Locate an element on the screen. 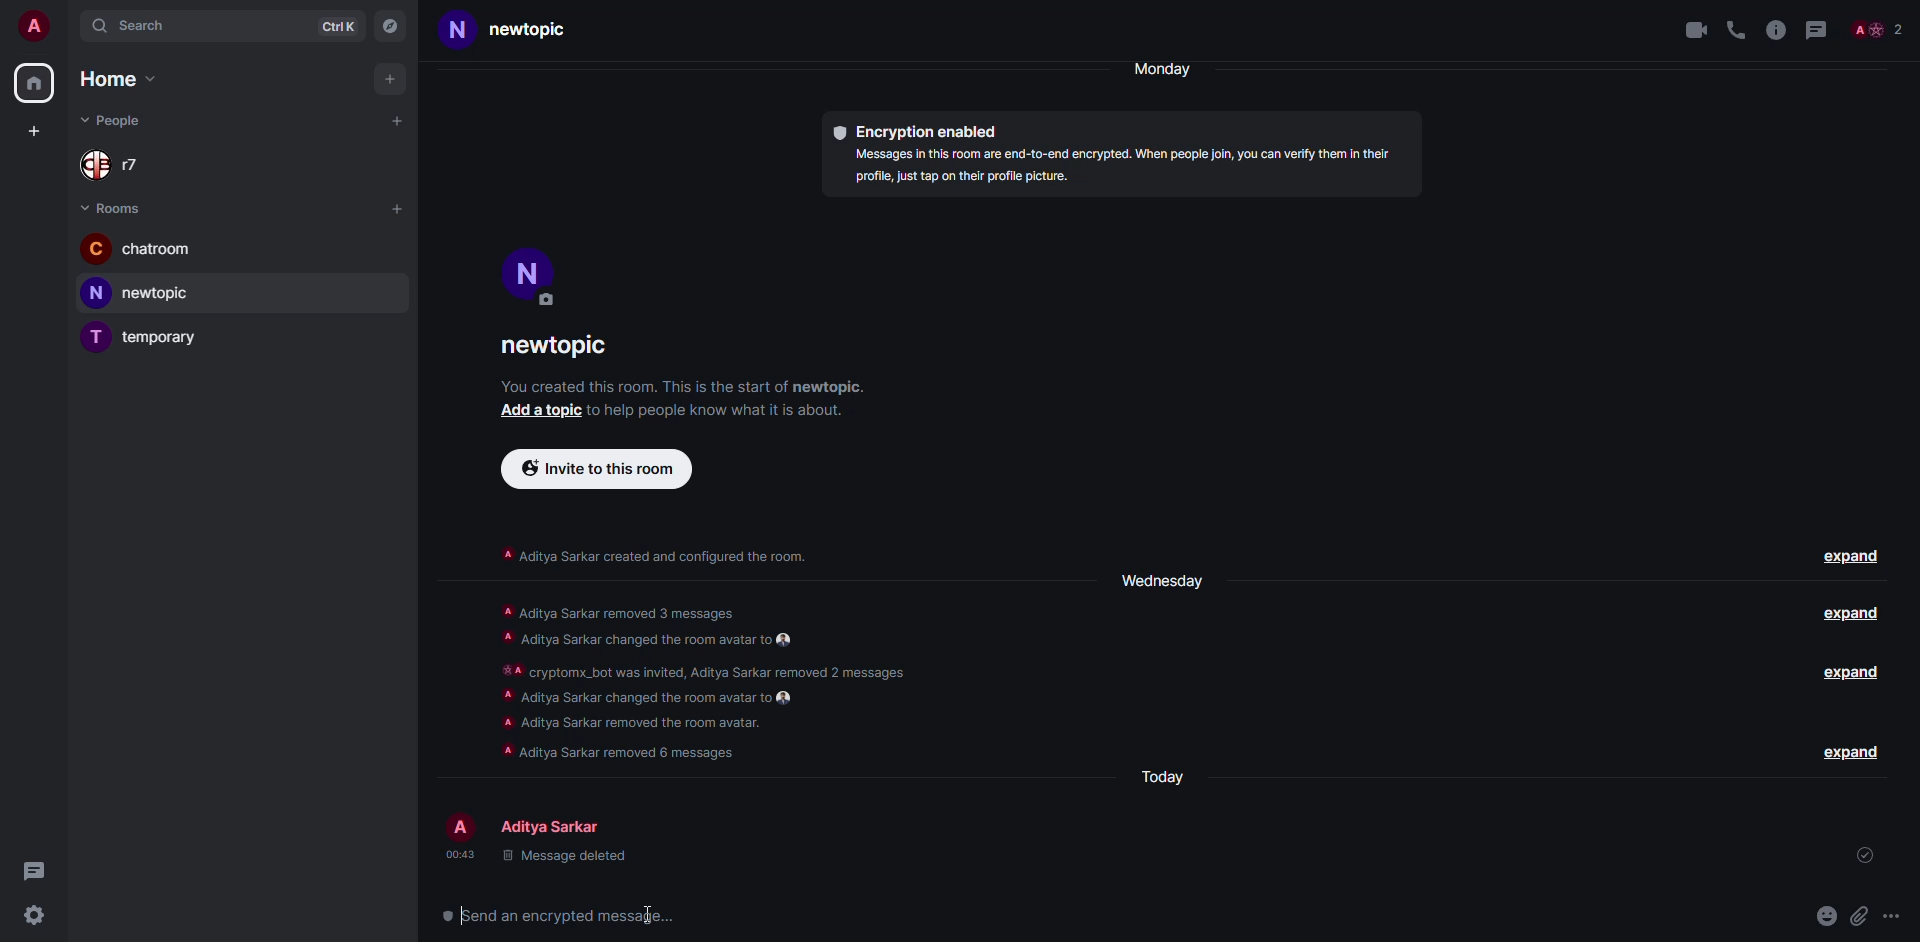 The width and height of the screenshot is (1920, 942). add is located at coordinates (536, 410).